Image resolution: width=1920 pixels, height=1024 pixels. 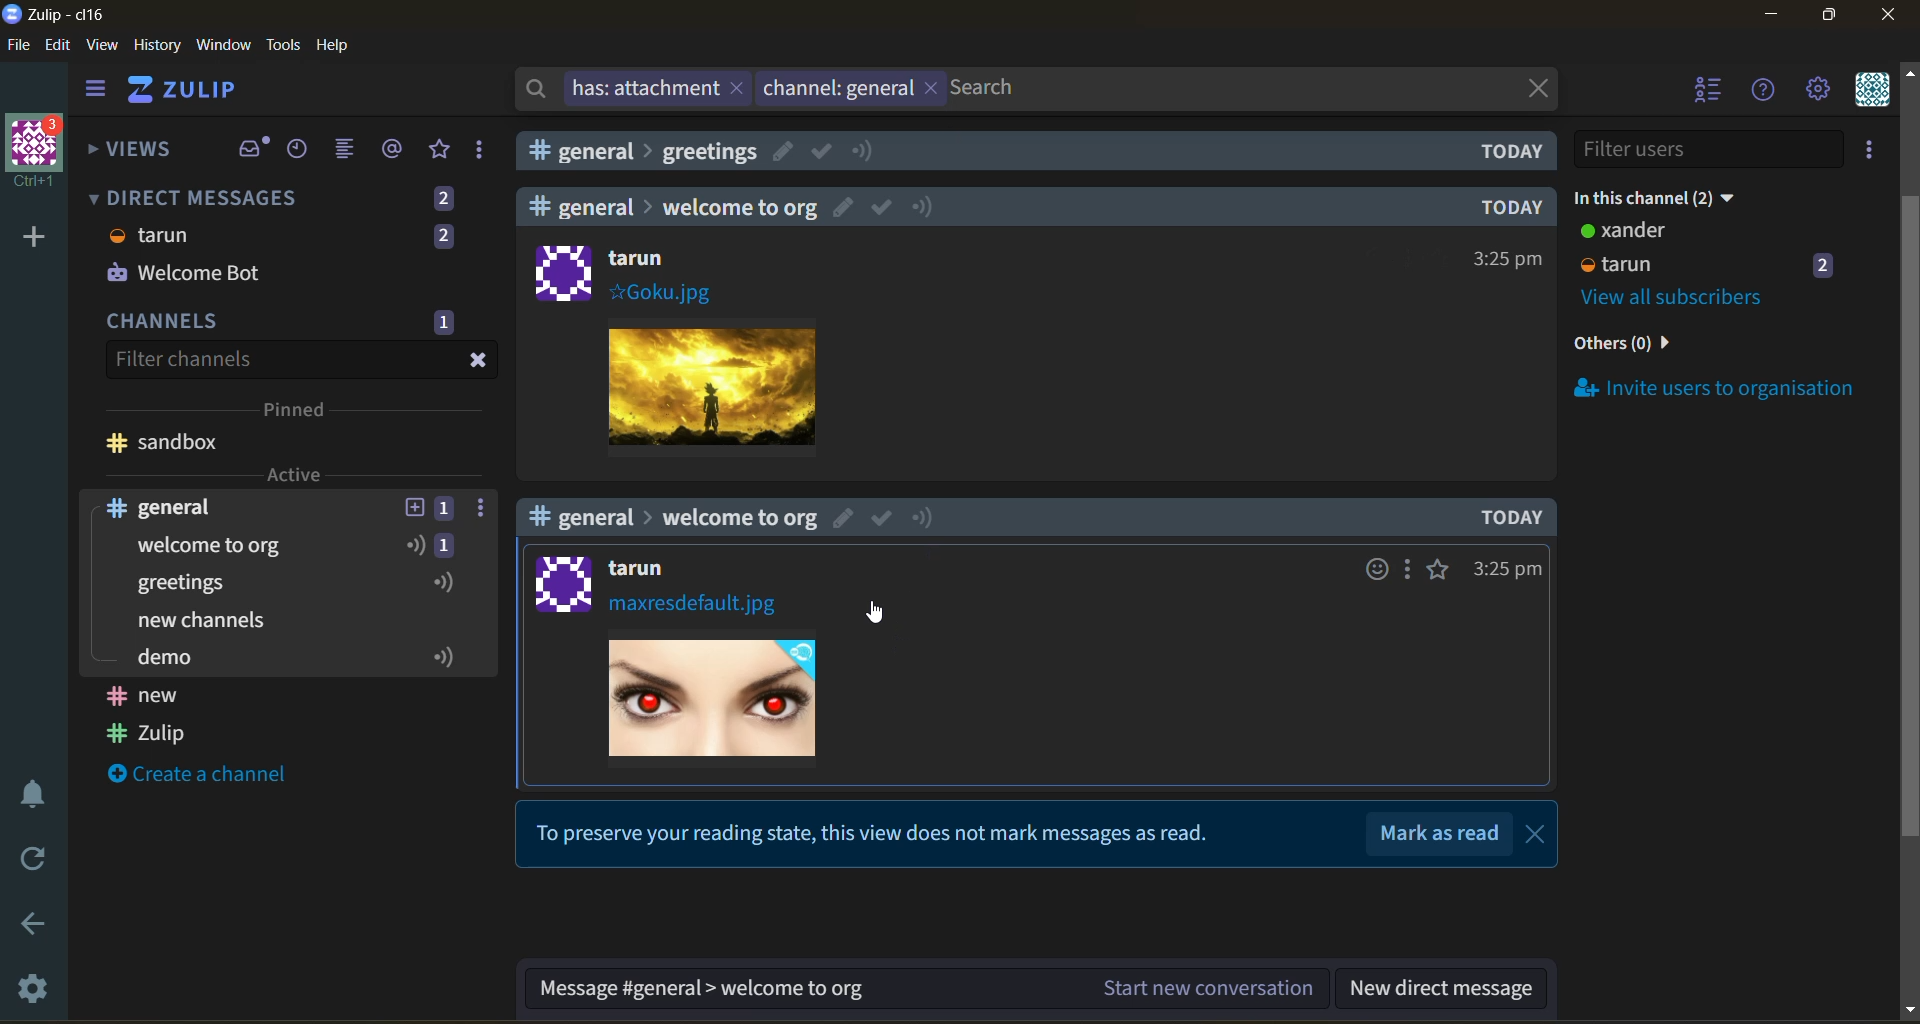 I want to click on CHANNELS, so click(x=166, y=324).